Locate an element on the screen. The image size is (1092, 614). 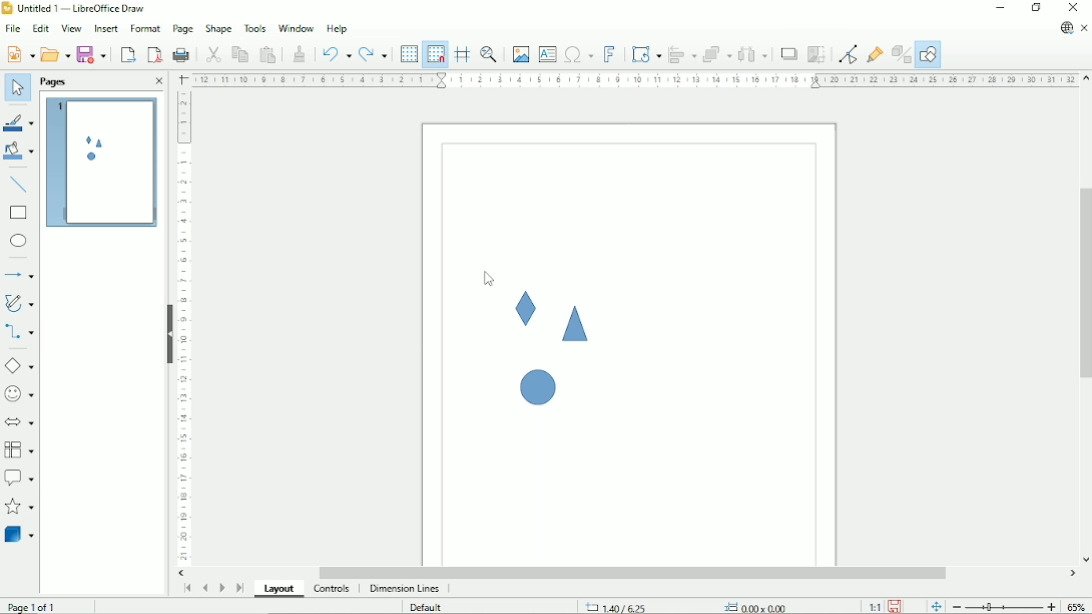
Hide is located at coordinates (169, 334).